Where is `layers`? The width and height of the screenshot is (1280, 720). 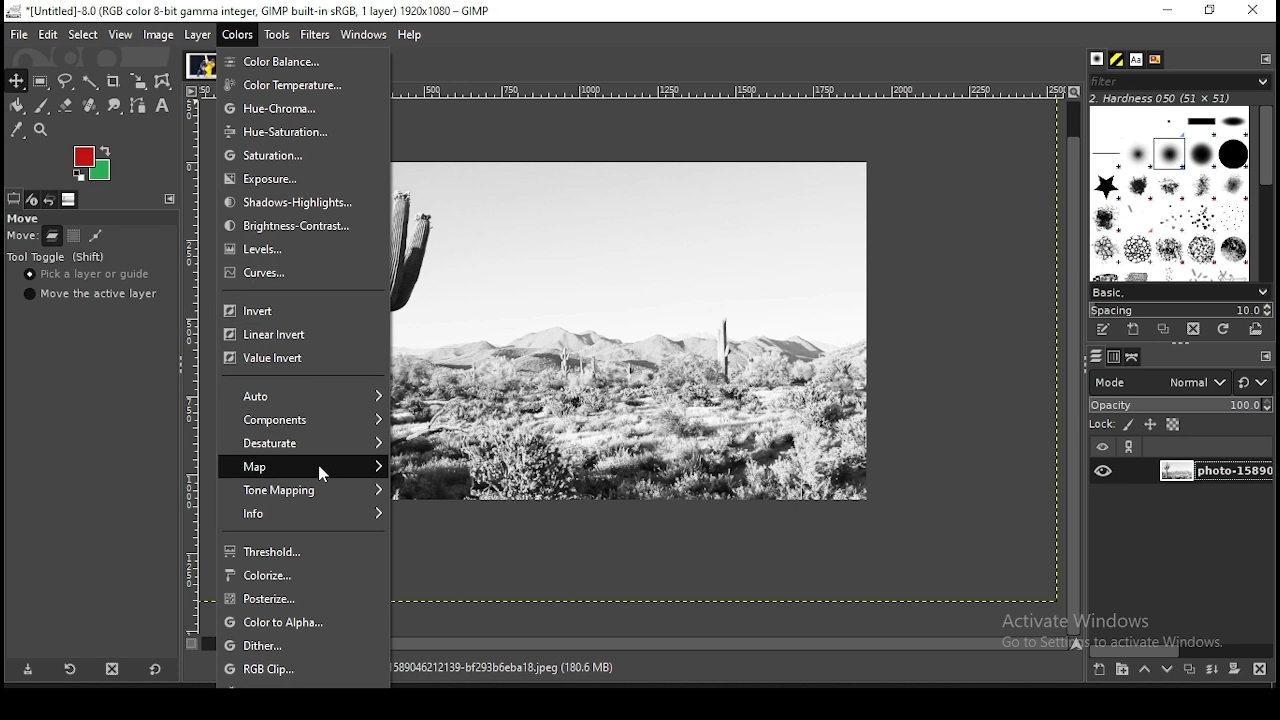 layers is located at coordinates (1096, 357).